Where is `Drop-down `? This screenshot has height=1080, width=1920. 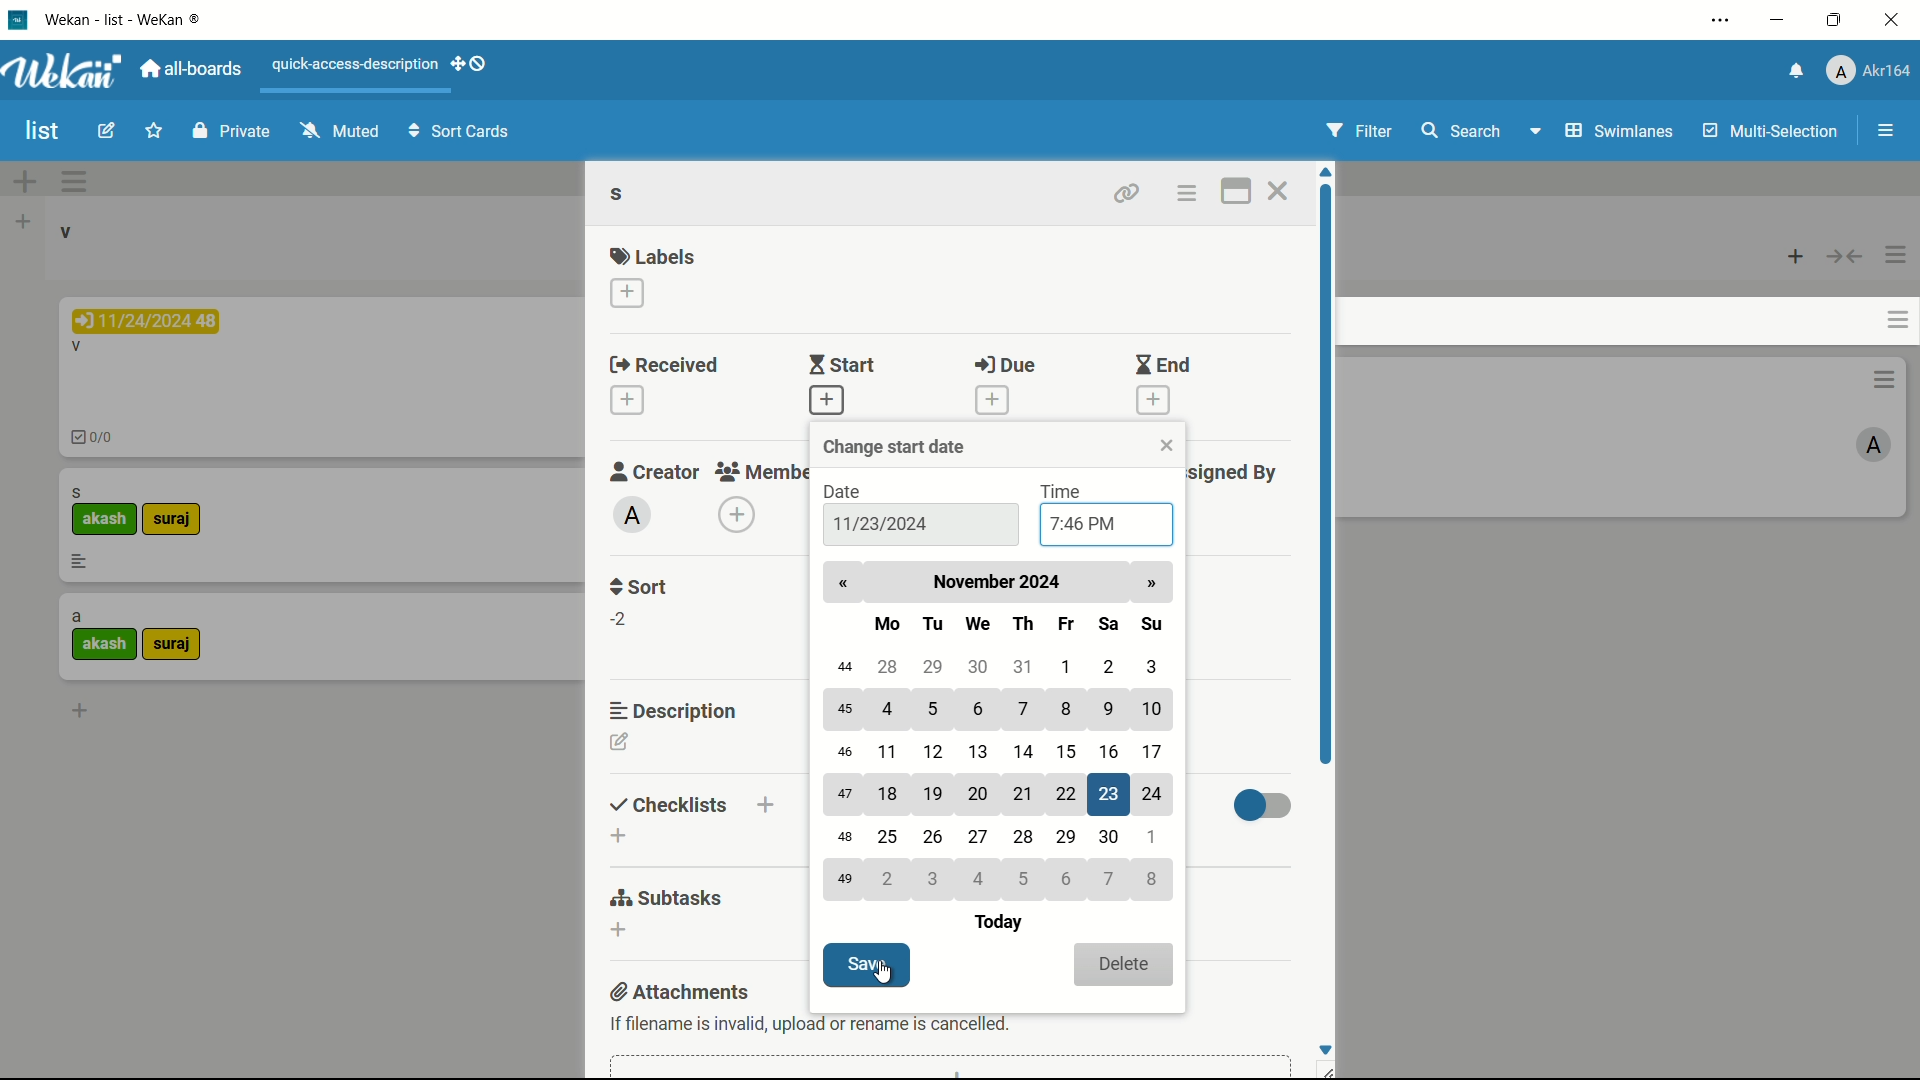 Drop-down  is located at coordinates (1538, 130).